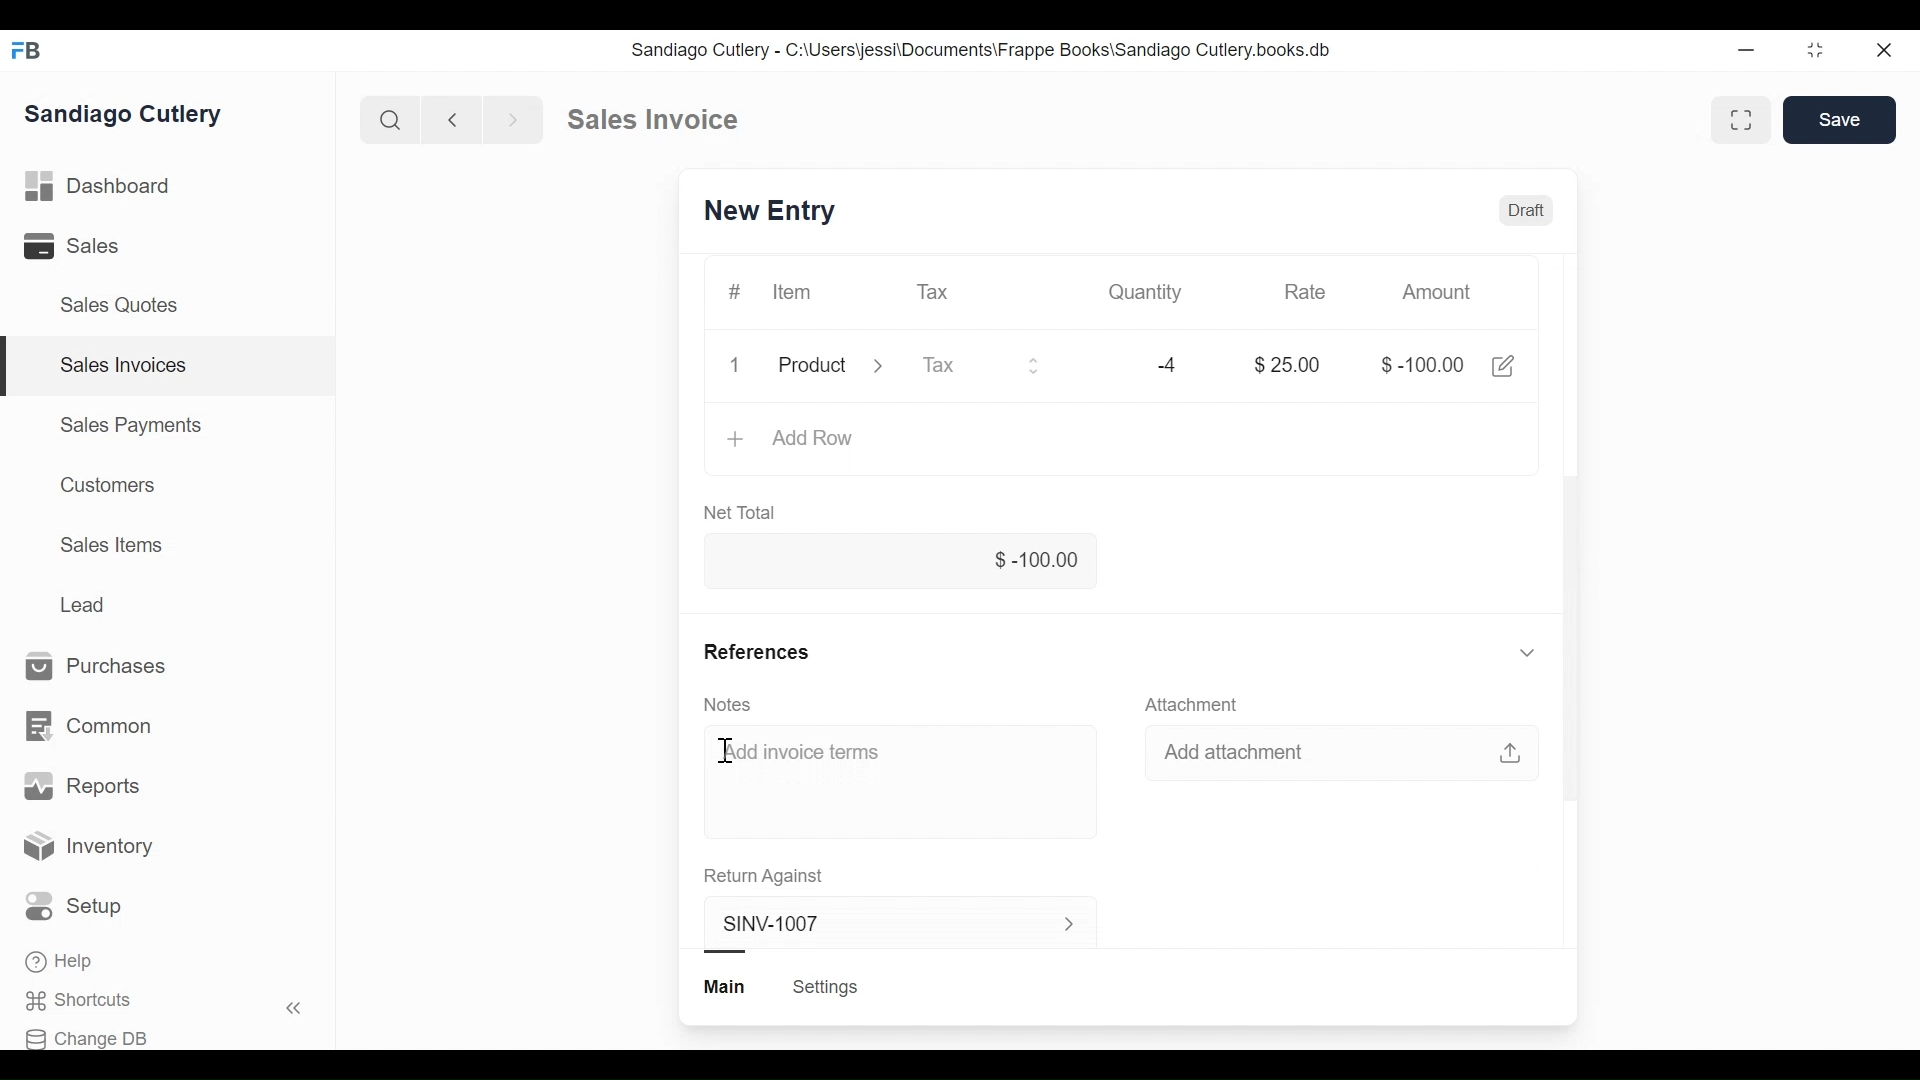 Image resolution: width=1920 pixels, height=1080 pixels. Describe the element at coordinates (295, 1008) in the screenshot. I see `Hide sidebar` at that location.